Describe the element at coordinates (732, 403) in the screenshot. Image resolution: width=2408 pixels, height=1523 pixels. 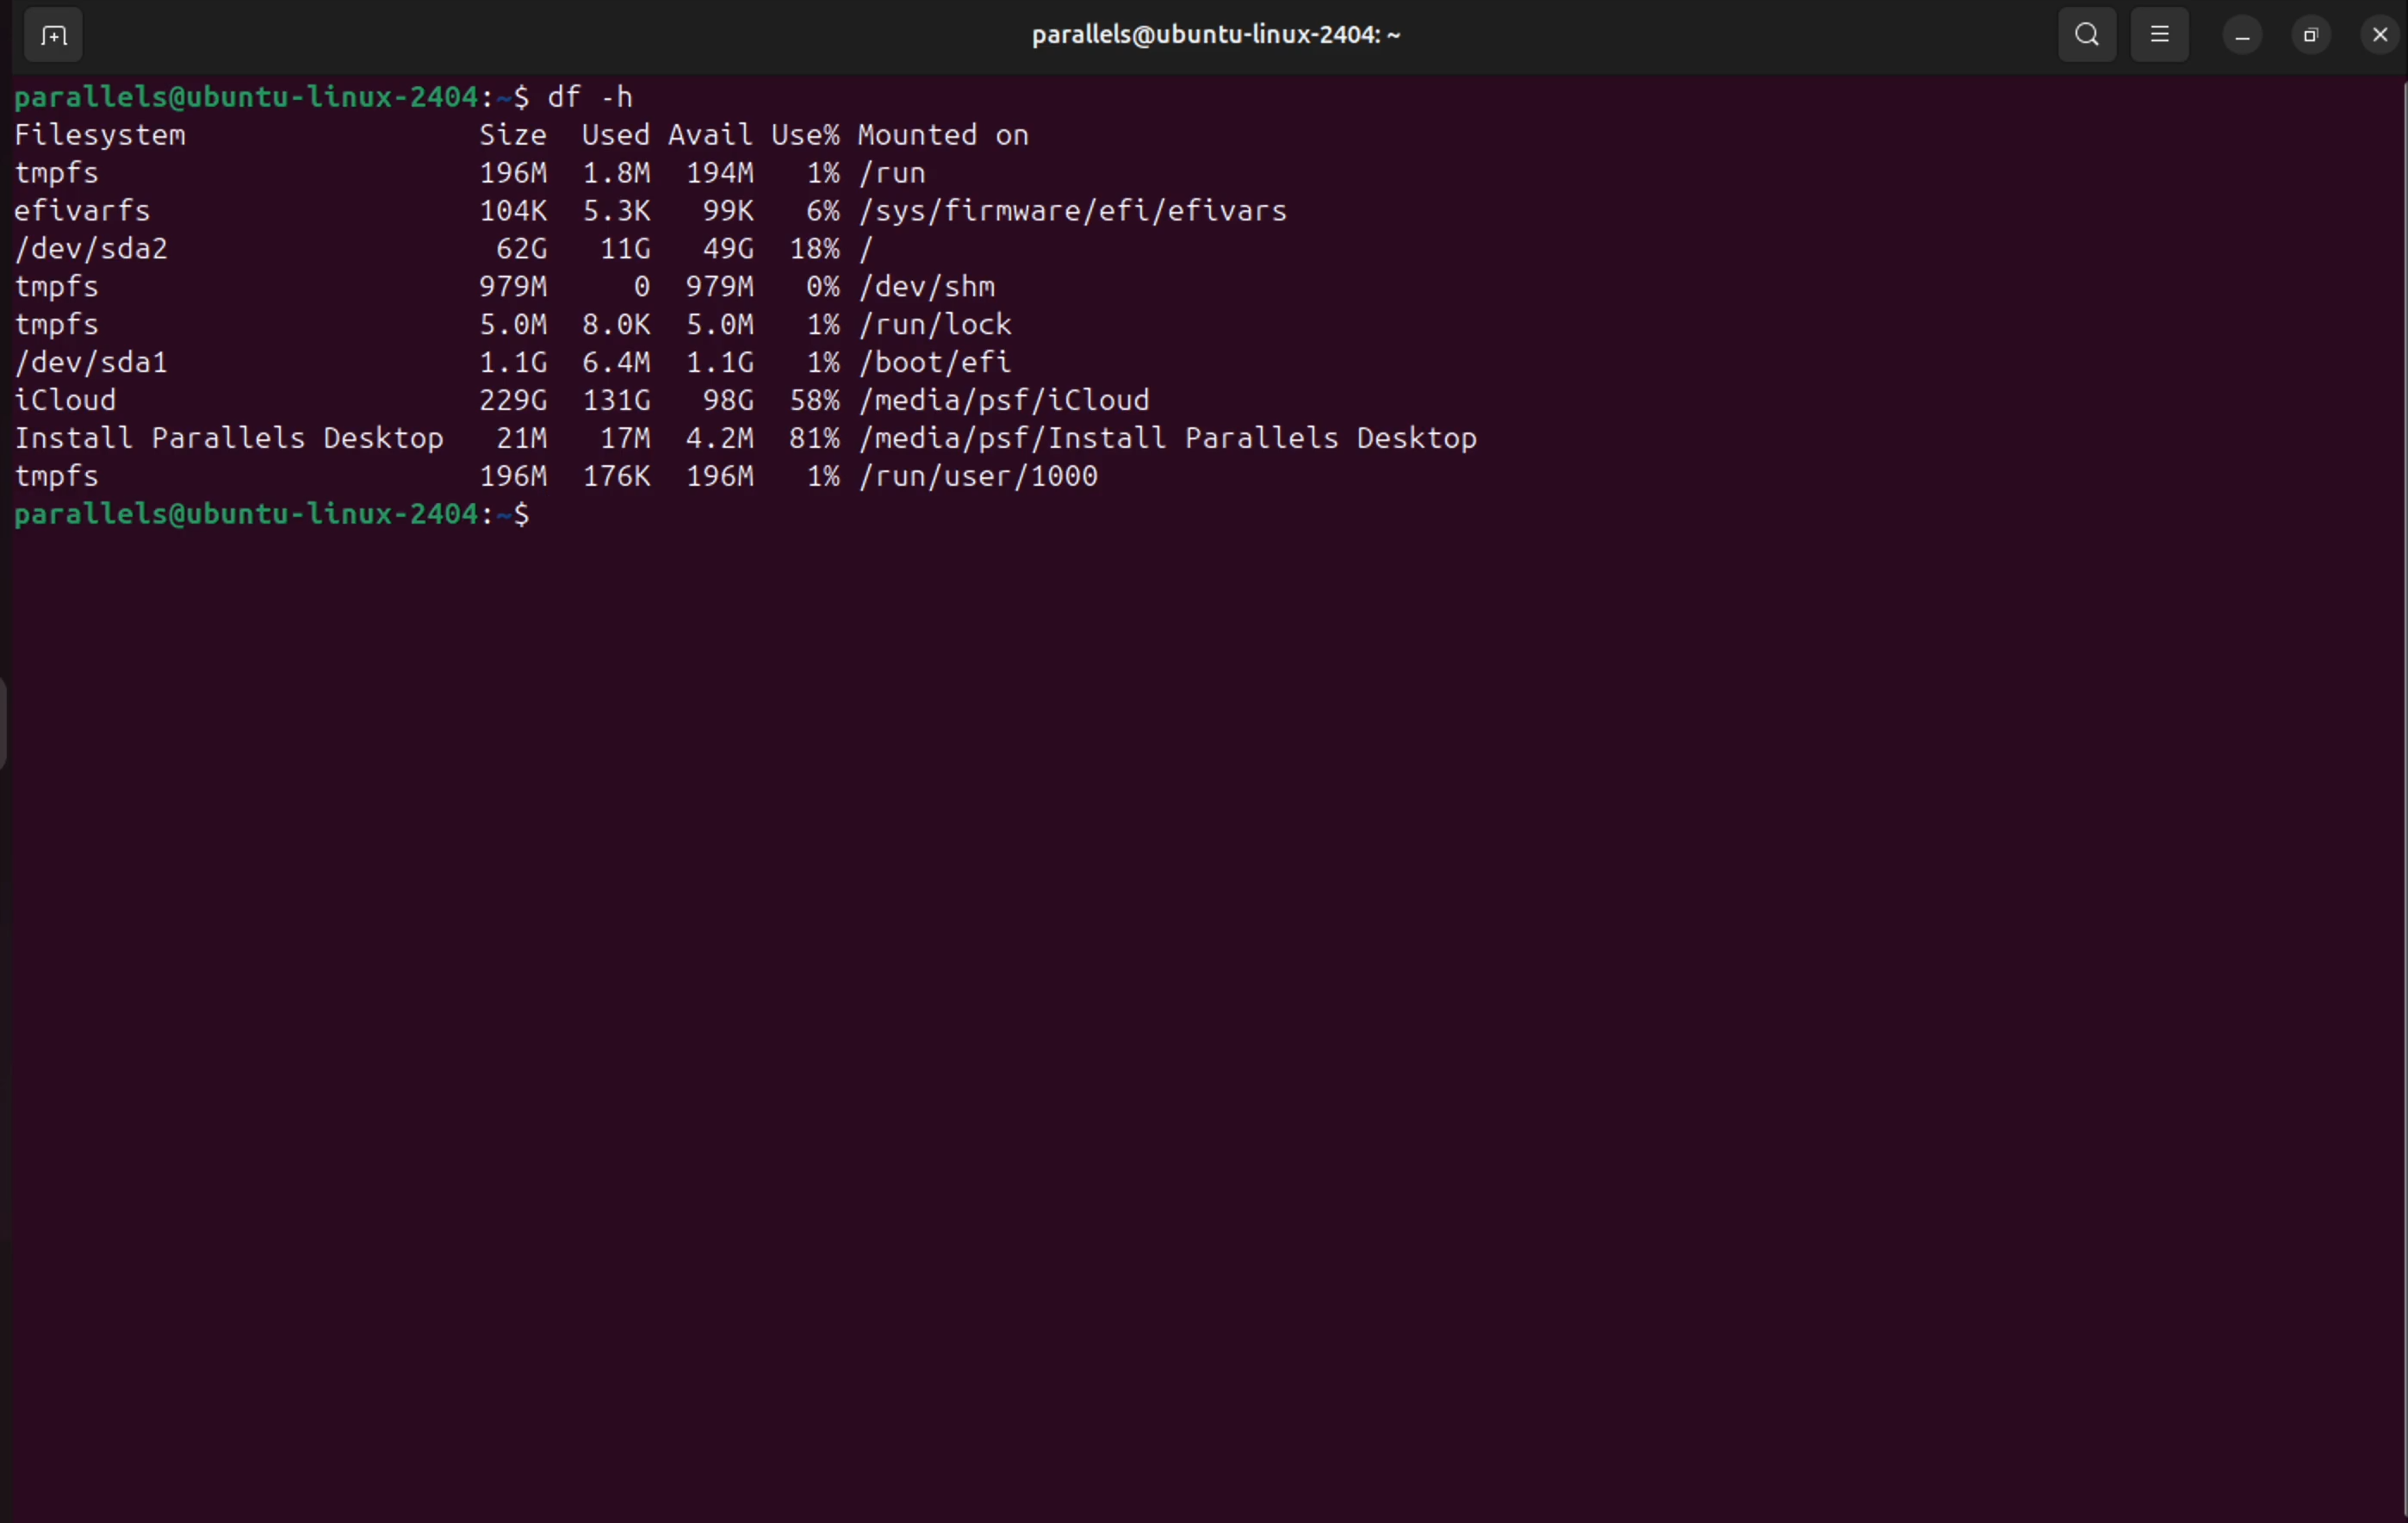
I see `9.8 g` at that location.